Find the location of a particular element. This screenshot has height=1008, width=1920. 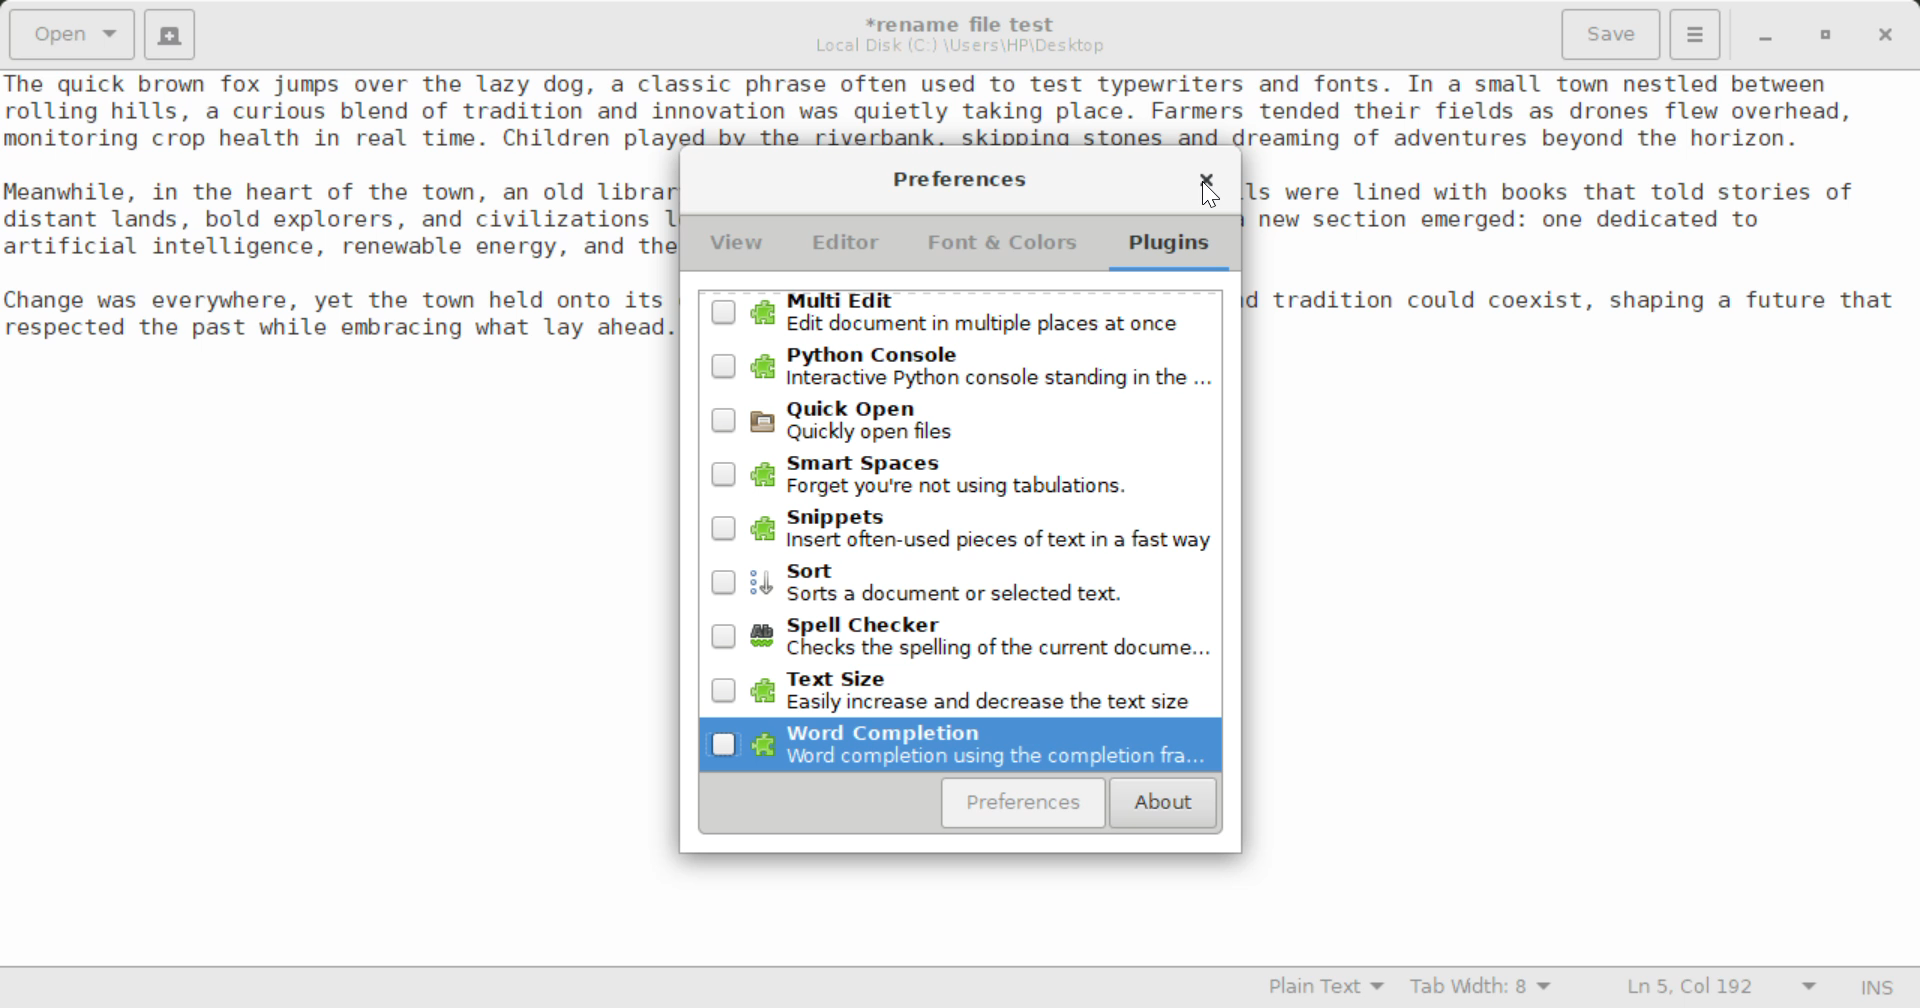

Multi Edit Plugin Button Unselected is located at coordinates (952, 315).